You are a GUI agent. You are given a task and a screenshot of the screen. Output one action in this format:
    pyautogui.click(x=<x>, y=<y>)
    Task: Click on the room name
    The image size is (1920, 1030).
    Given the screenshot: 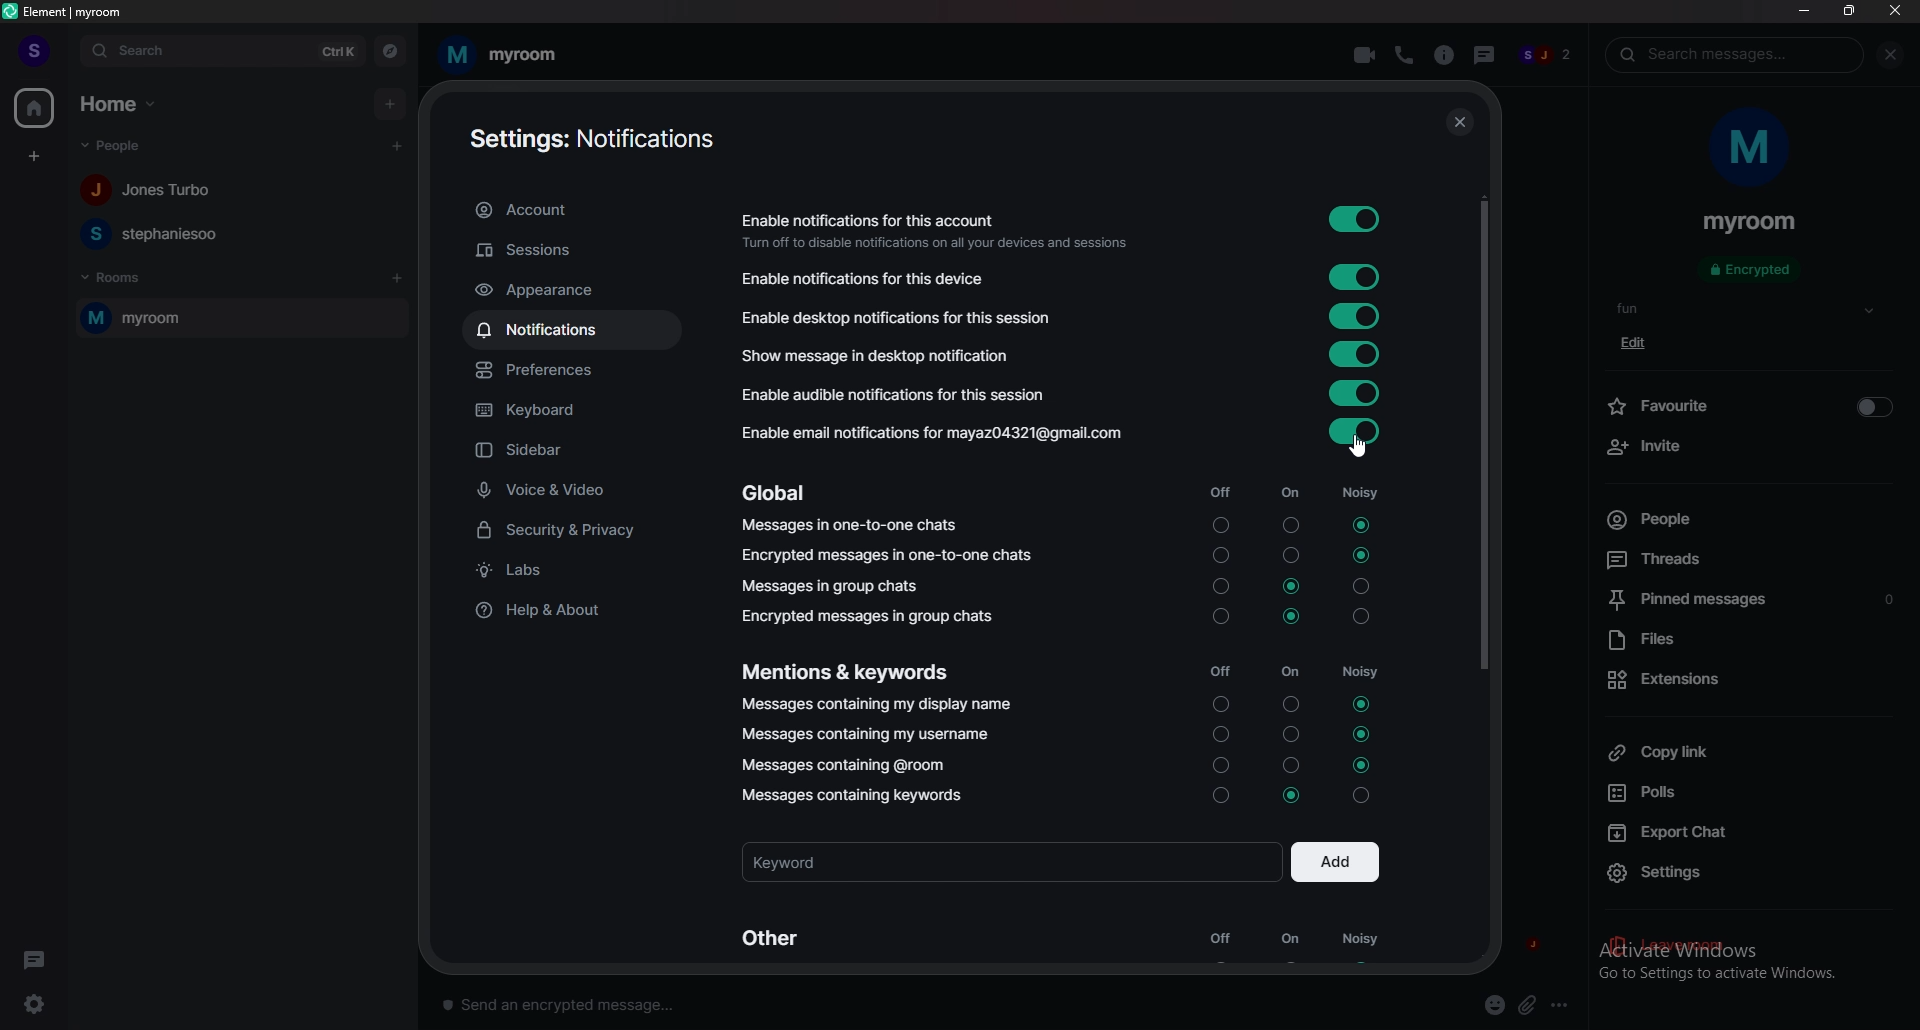 What is the action you would take?
    pyautogui.click(x=500, y=55)
    